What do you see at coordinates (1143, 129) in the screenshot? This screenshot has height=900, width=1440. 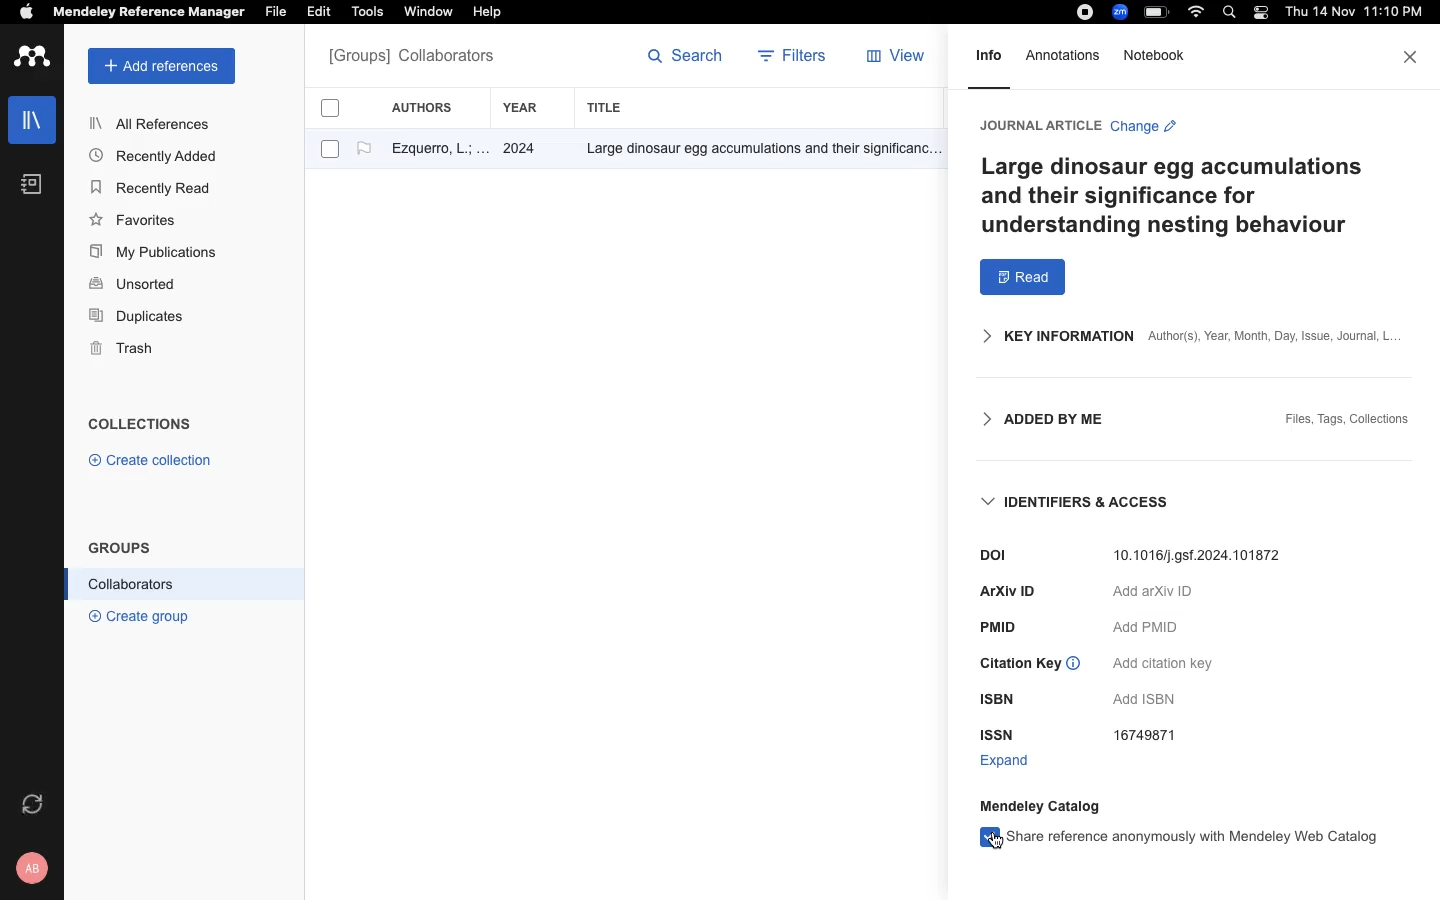 I see `Change ` at bounding box center [1143, 129].